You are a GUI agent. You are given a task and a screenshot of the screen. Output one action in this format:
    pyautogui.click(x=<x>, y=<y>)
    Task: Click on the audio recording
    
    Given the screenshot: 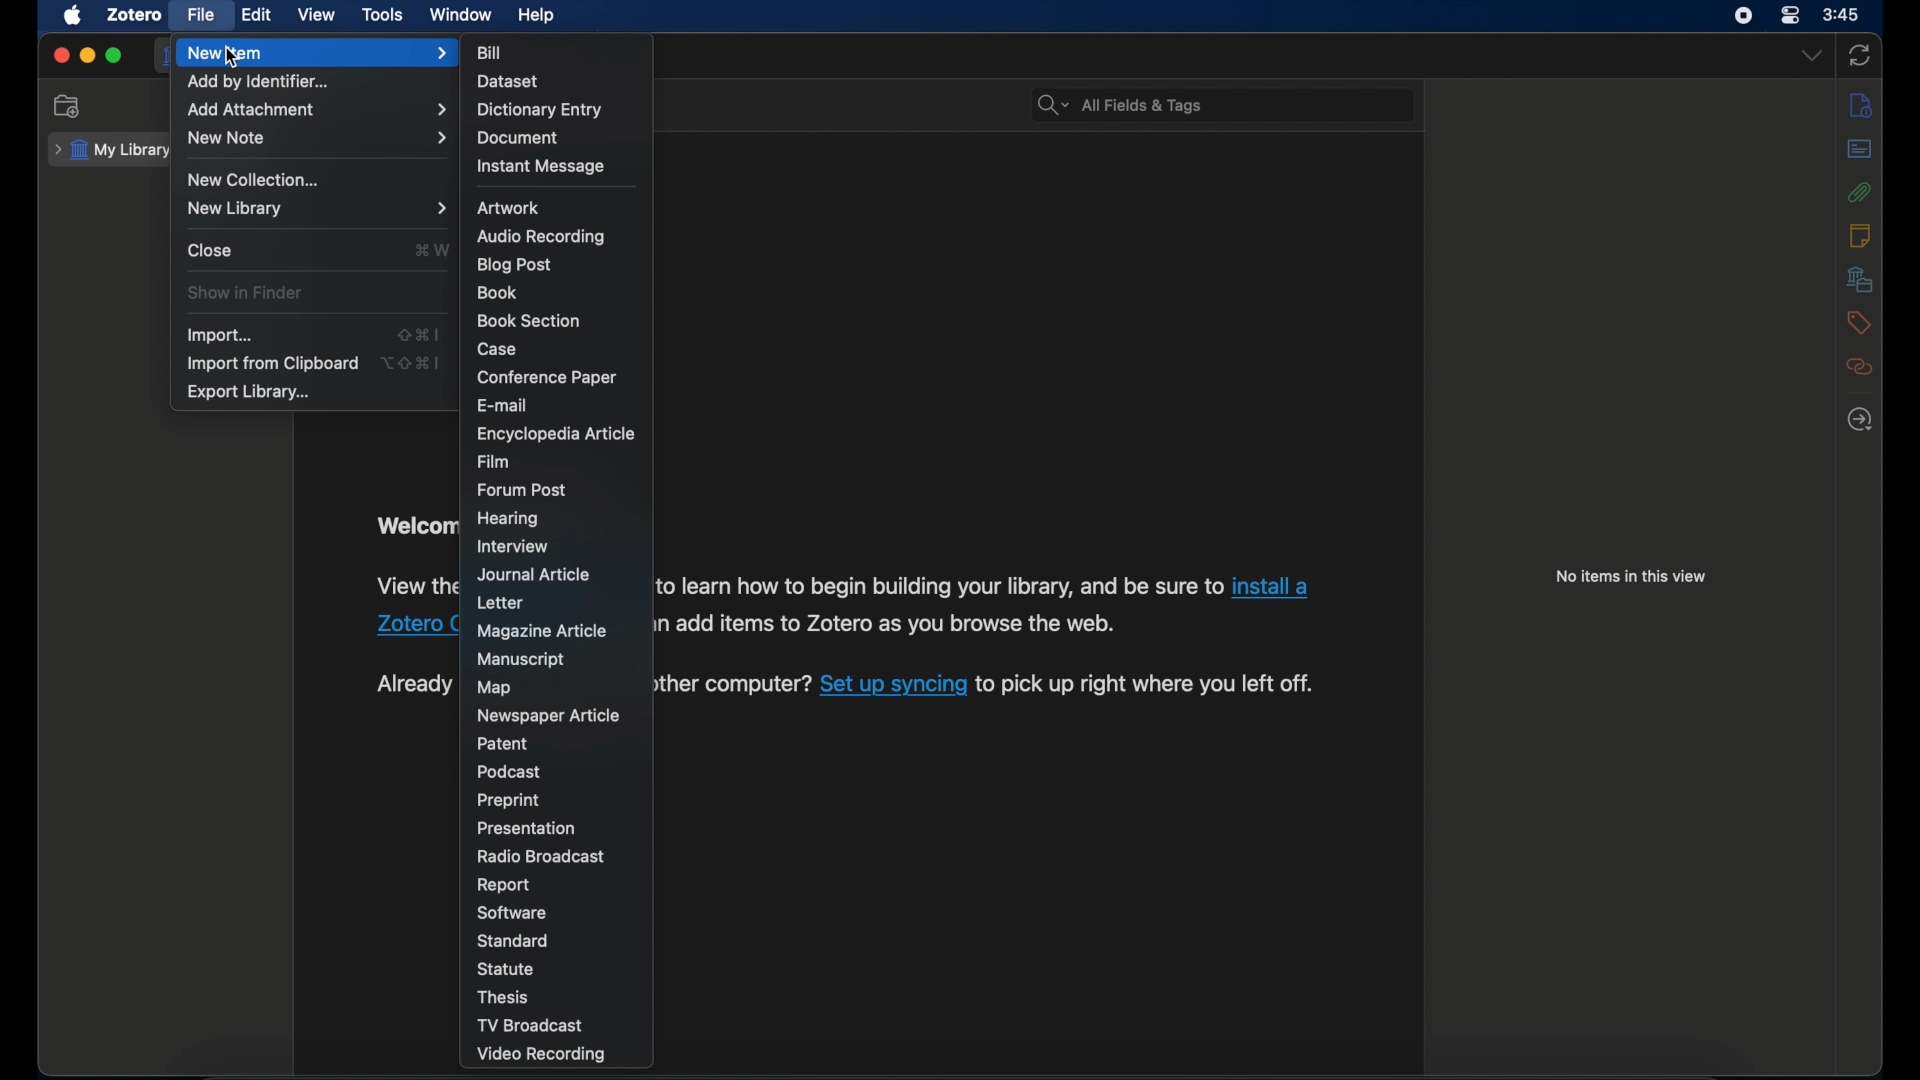 What is the action you would take?
    pyautogui.click(x=544, y=236)
    